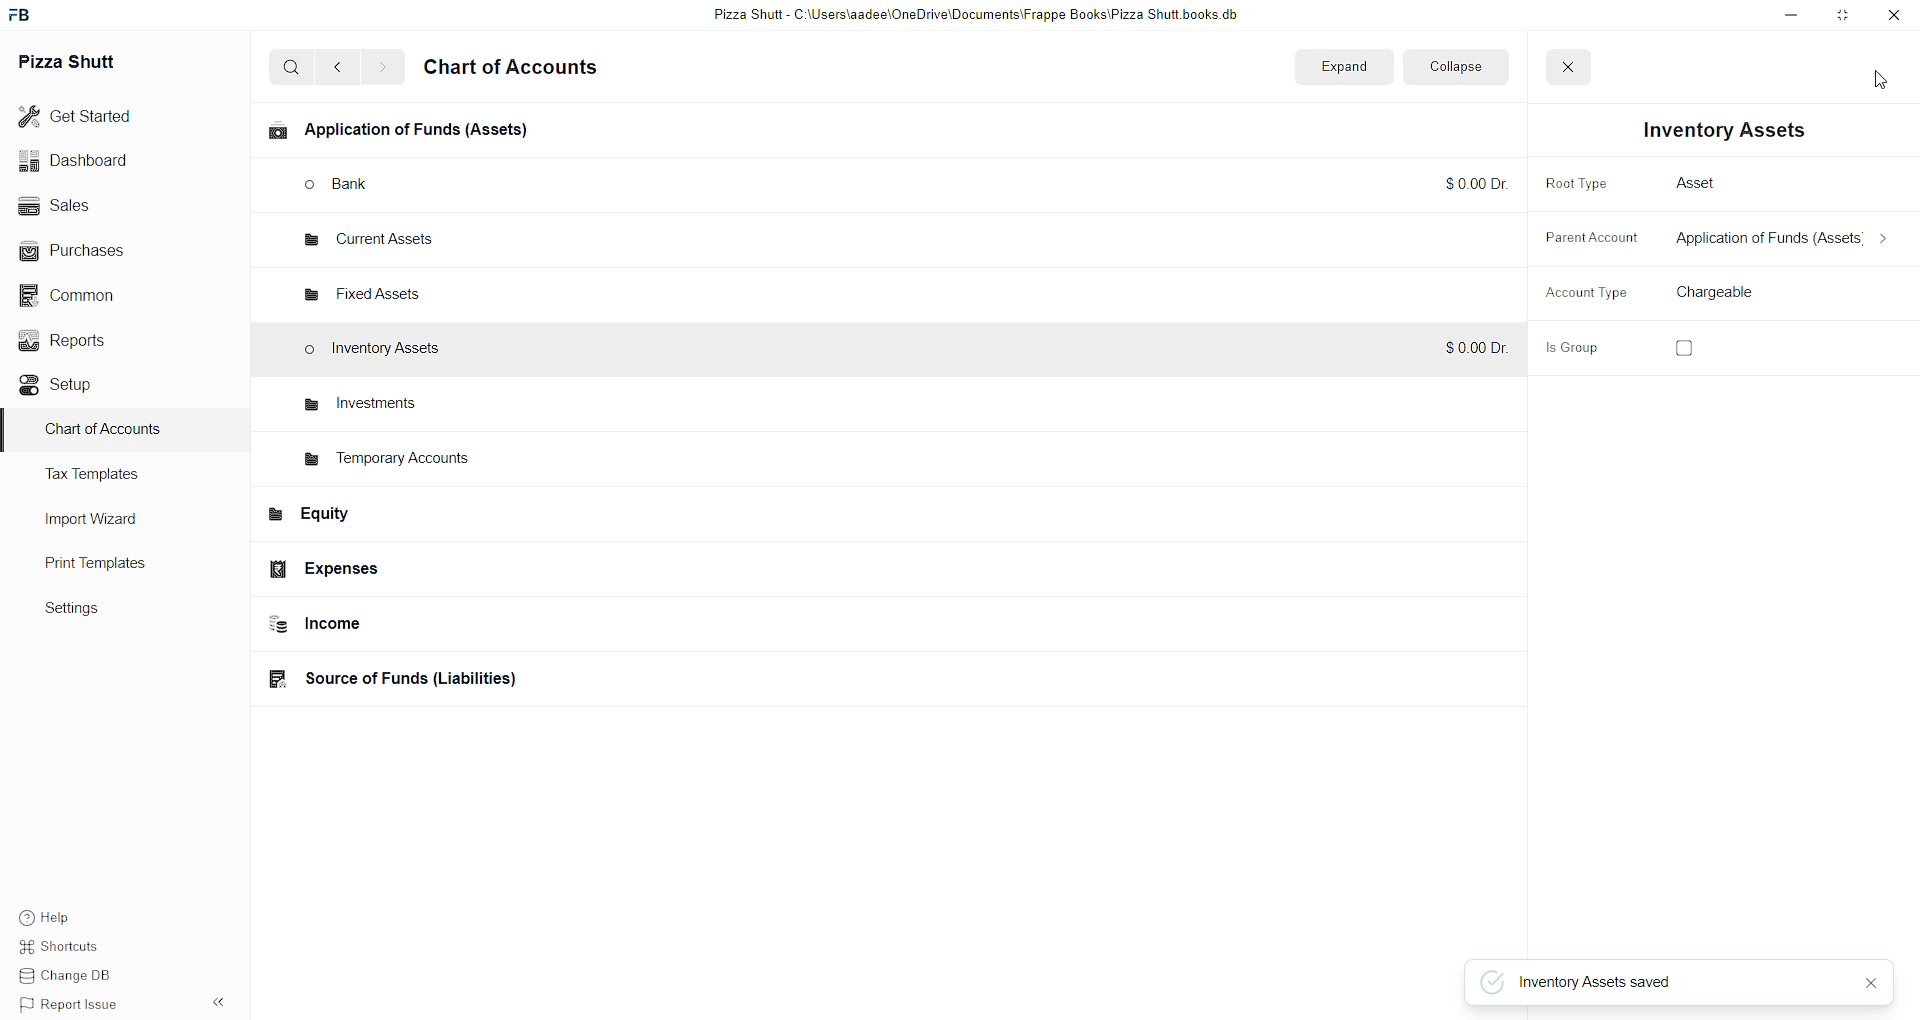  Describe the element at coordinates (87, 343) in the screenshot. I see `Reports` at that location.